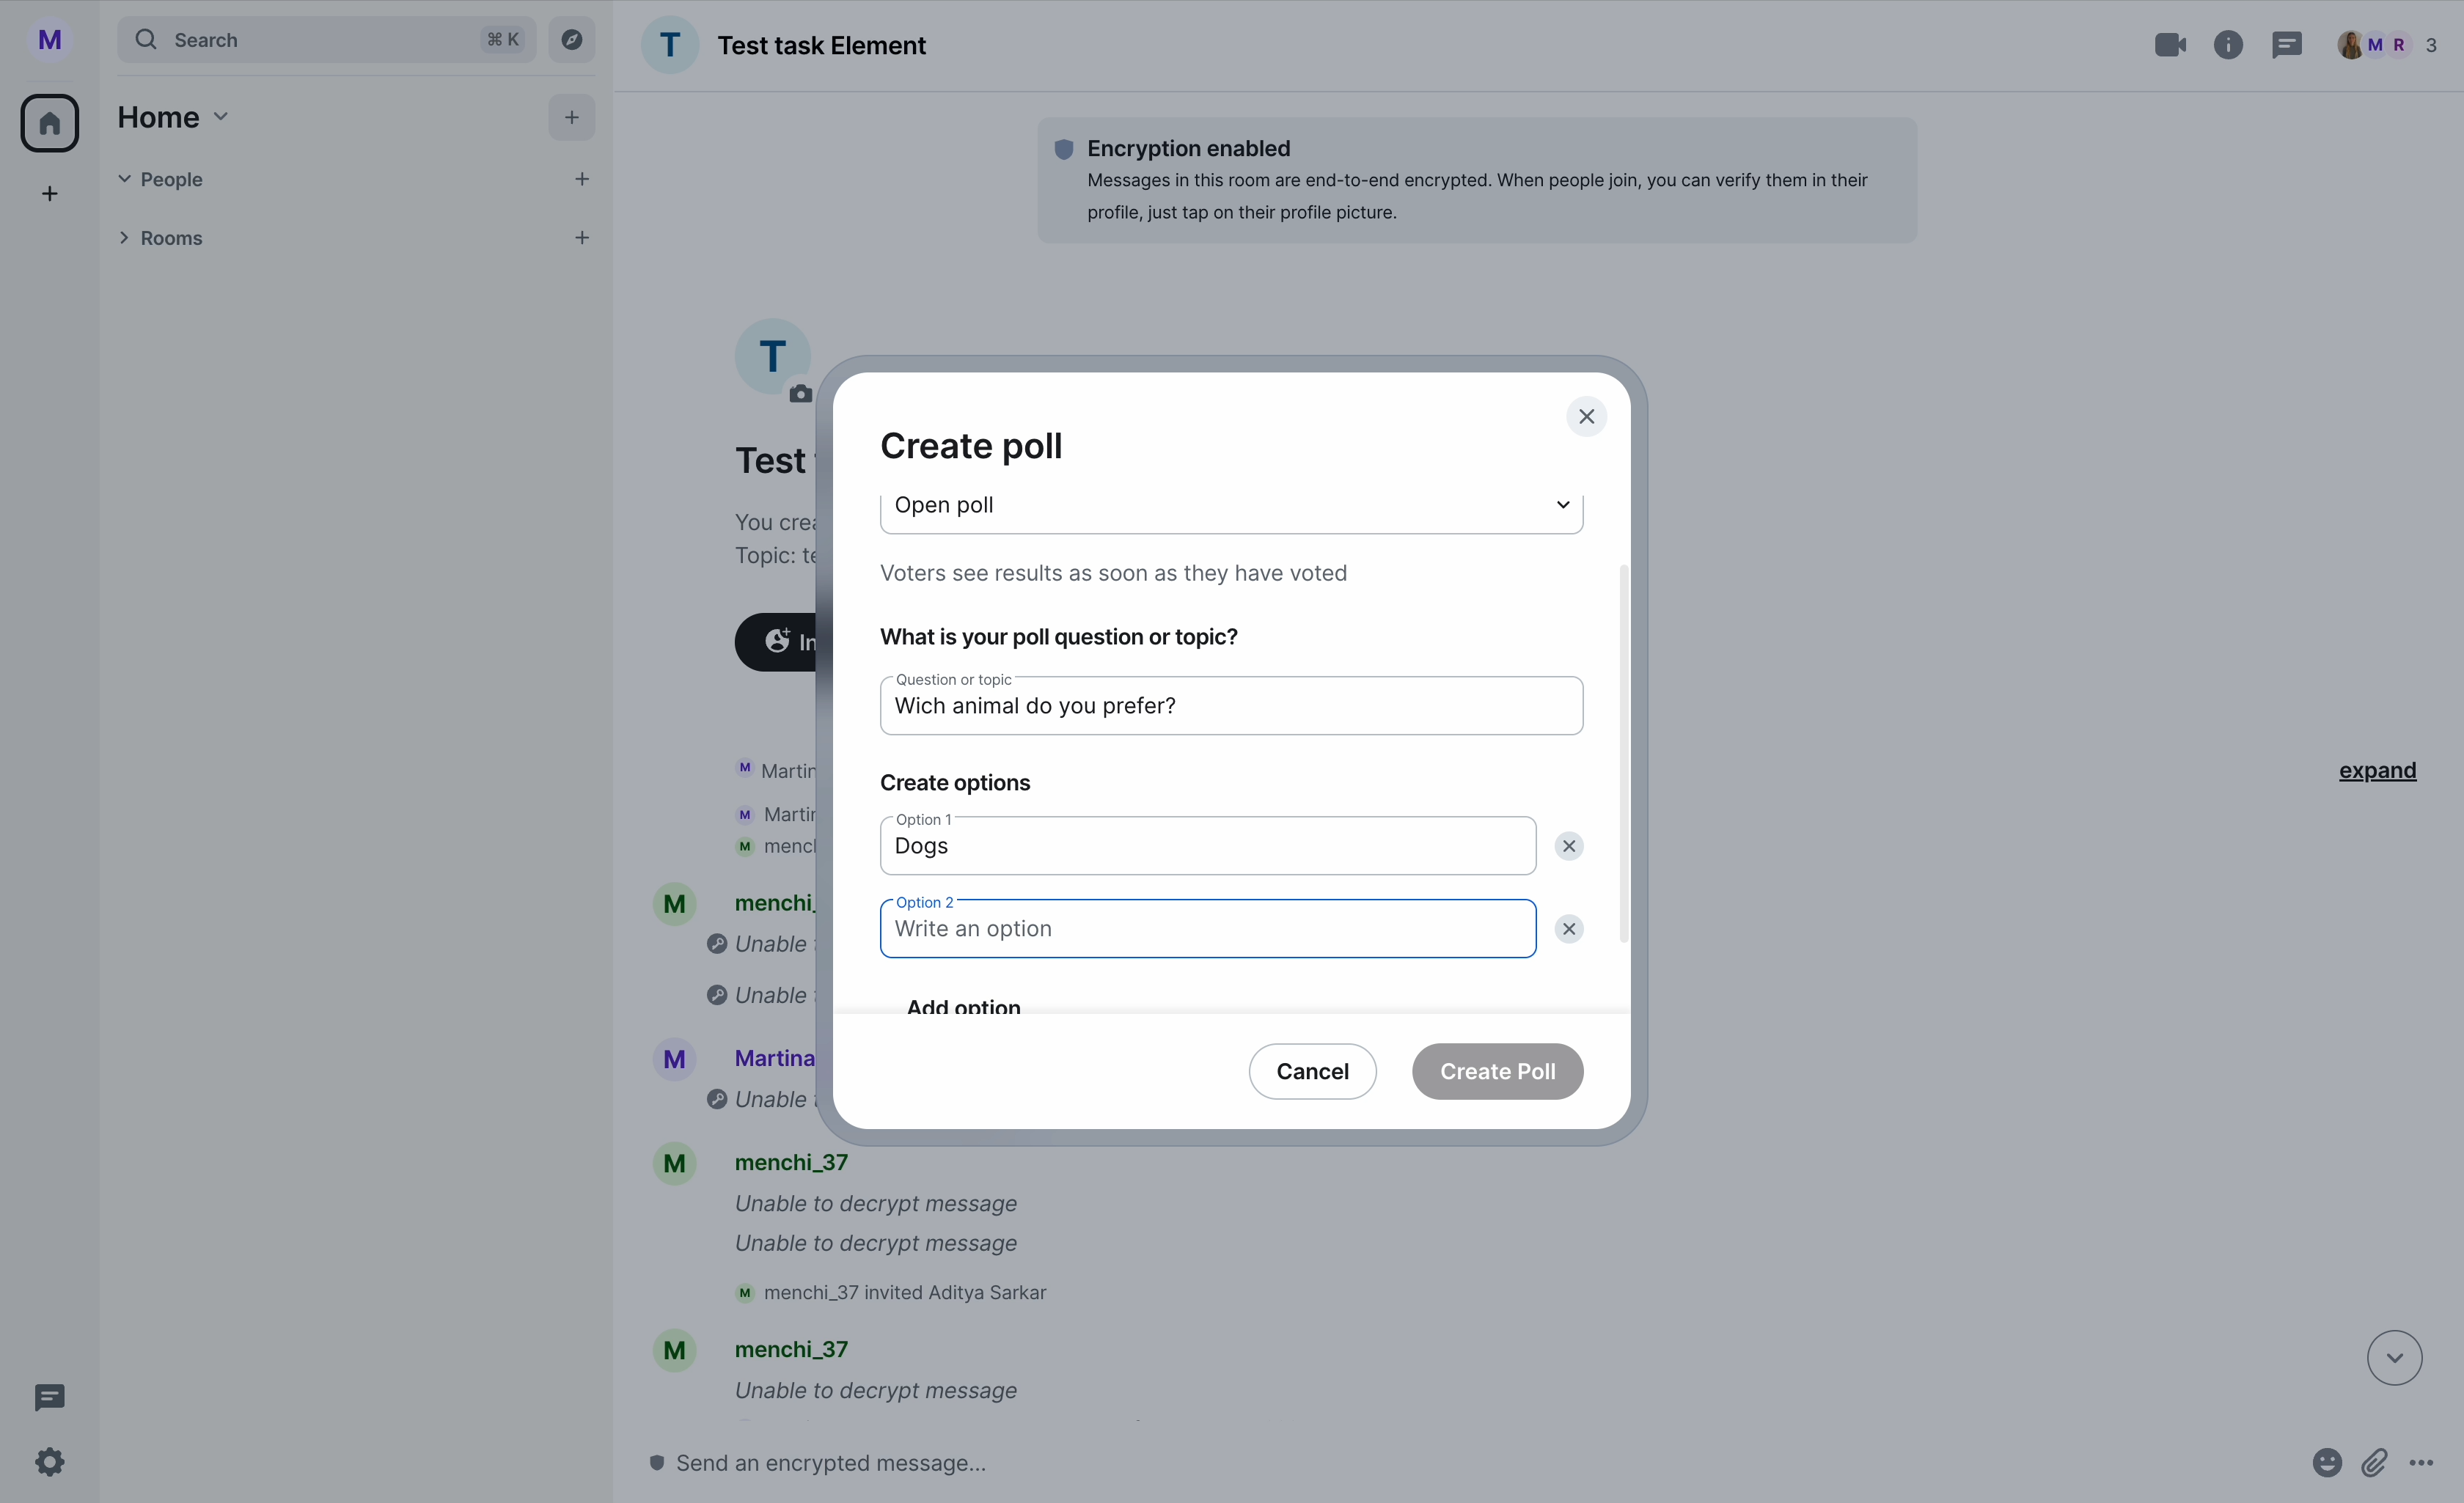  I want to click on what is your poll question or topic?, so click(1058, 641).